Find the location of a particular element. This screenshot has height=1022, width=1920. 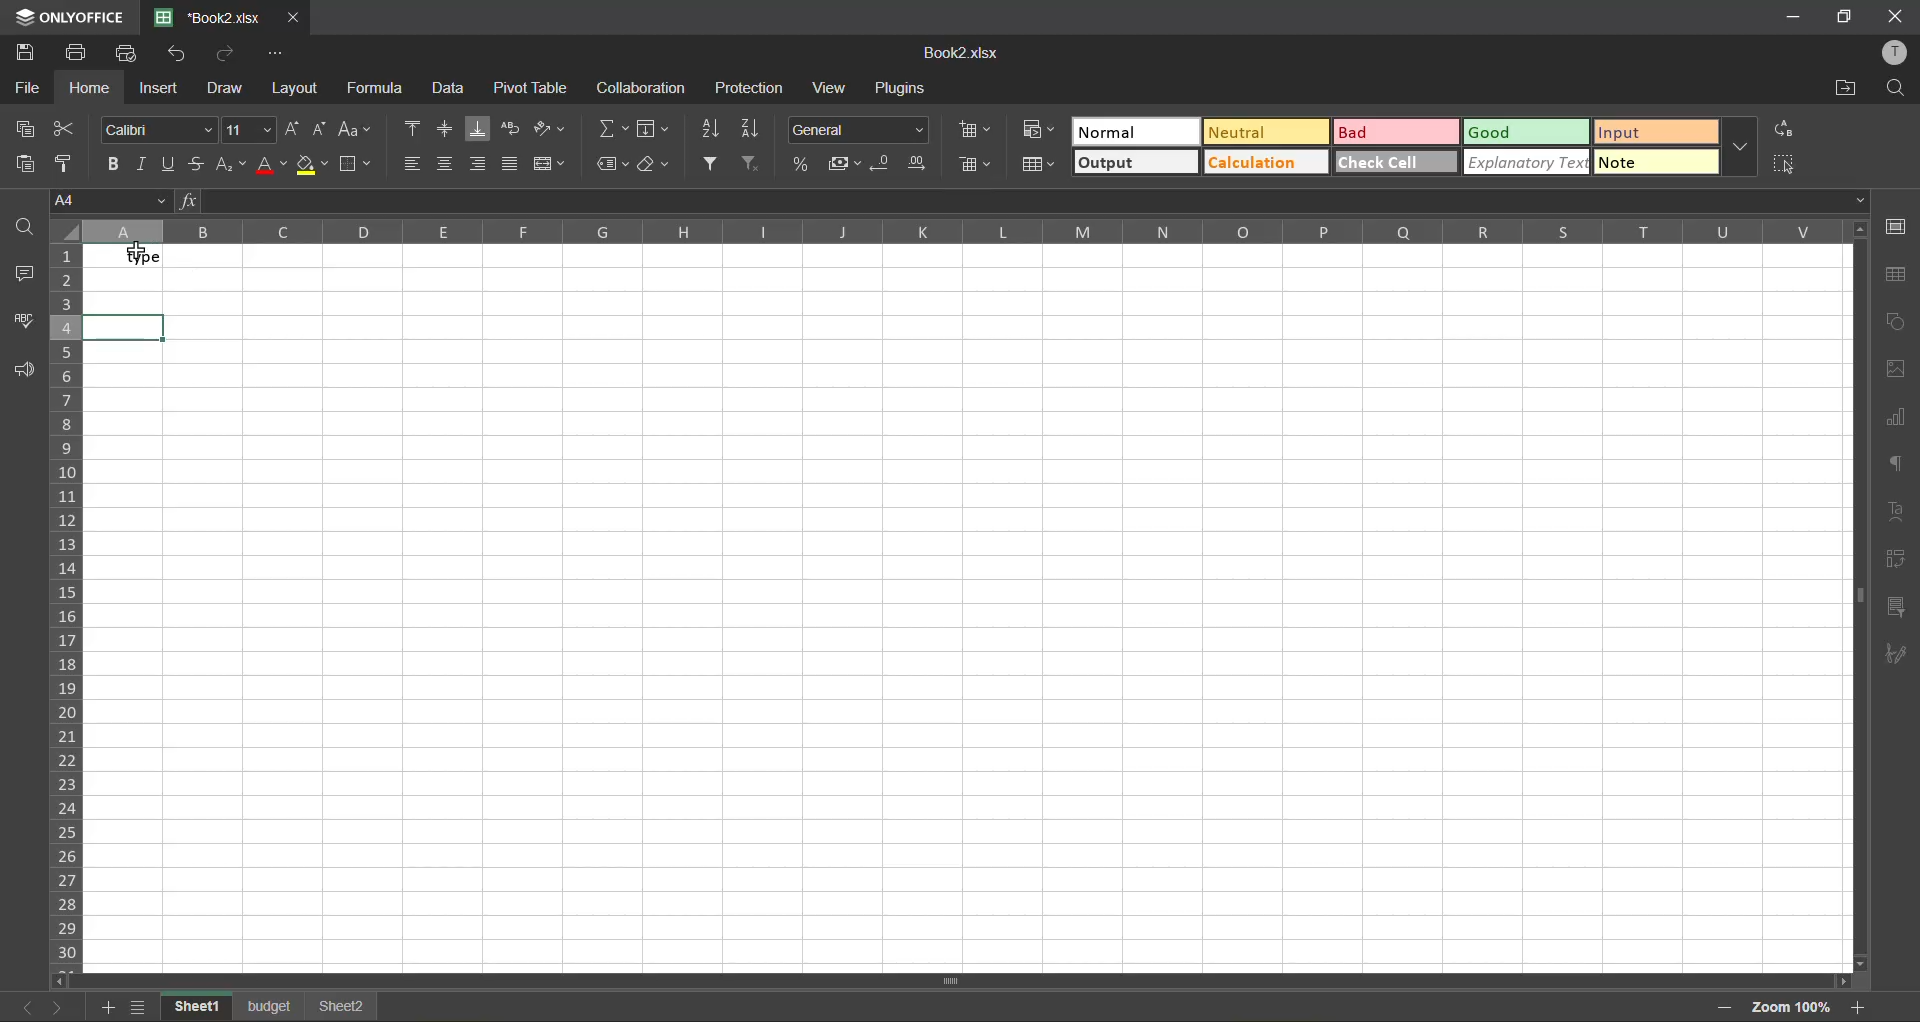

copy is located at coordinates (31, 126).